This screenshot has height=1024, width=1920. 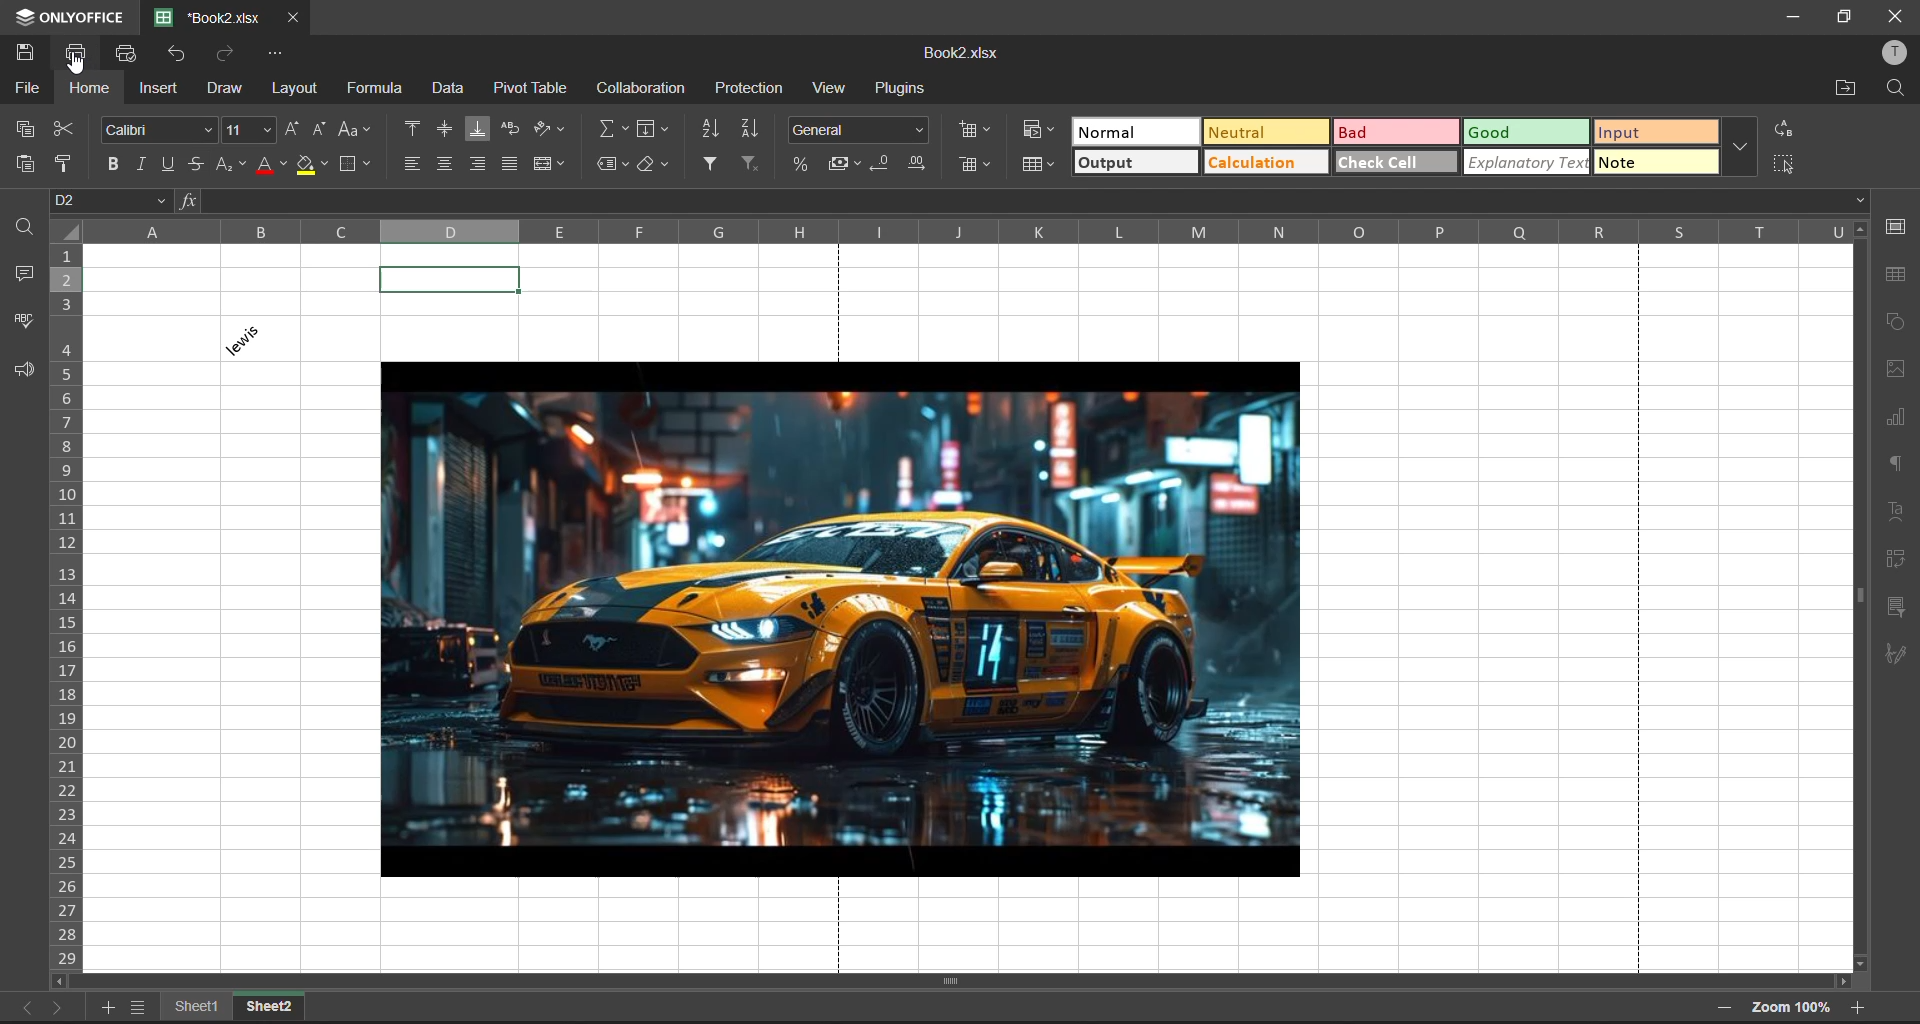 What do you see at coordinates (1896, 509) in the screenshot?
I see `text` at bounding box center [1896, 509].